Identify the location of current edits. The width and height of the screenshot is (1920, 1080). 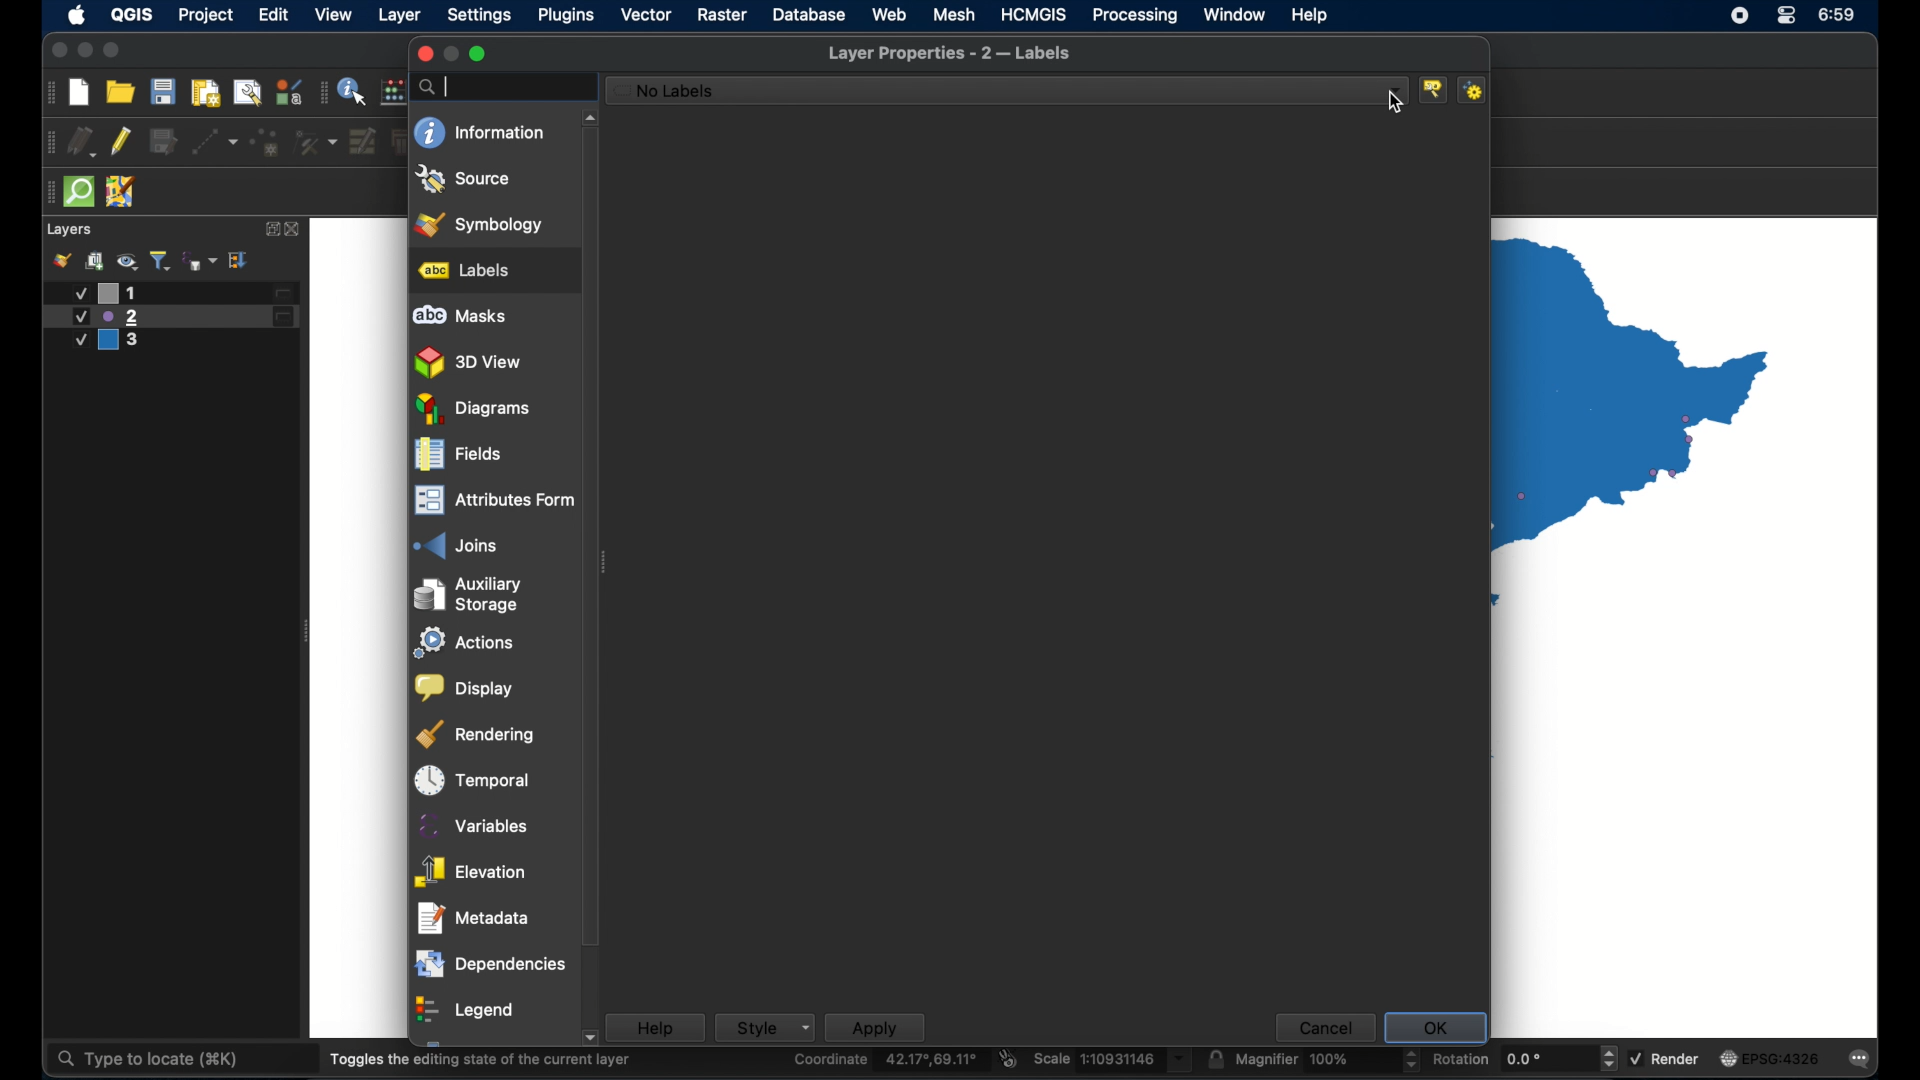
(81, 141).